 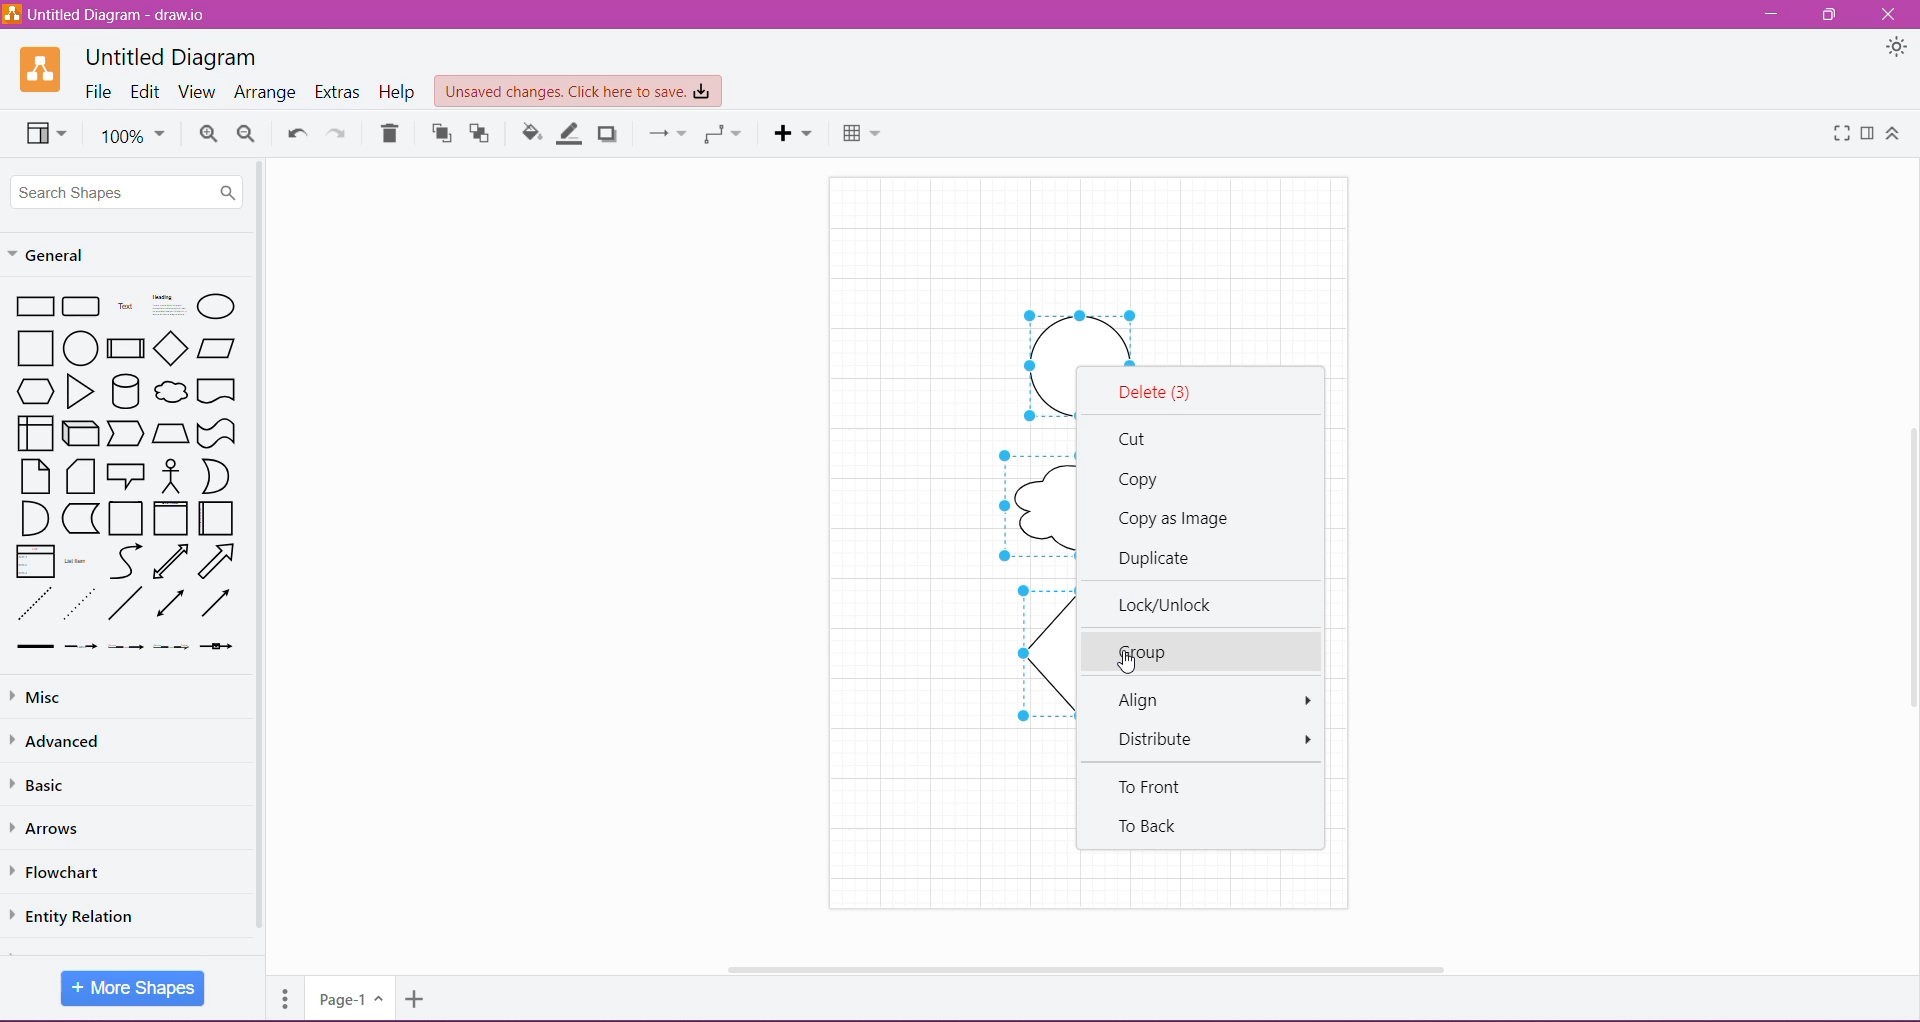 I want to click on To Front, so click(x=439, y=134).